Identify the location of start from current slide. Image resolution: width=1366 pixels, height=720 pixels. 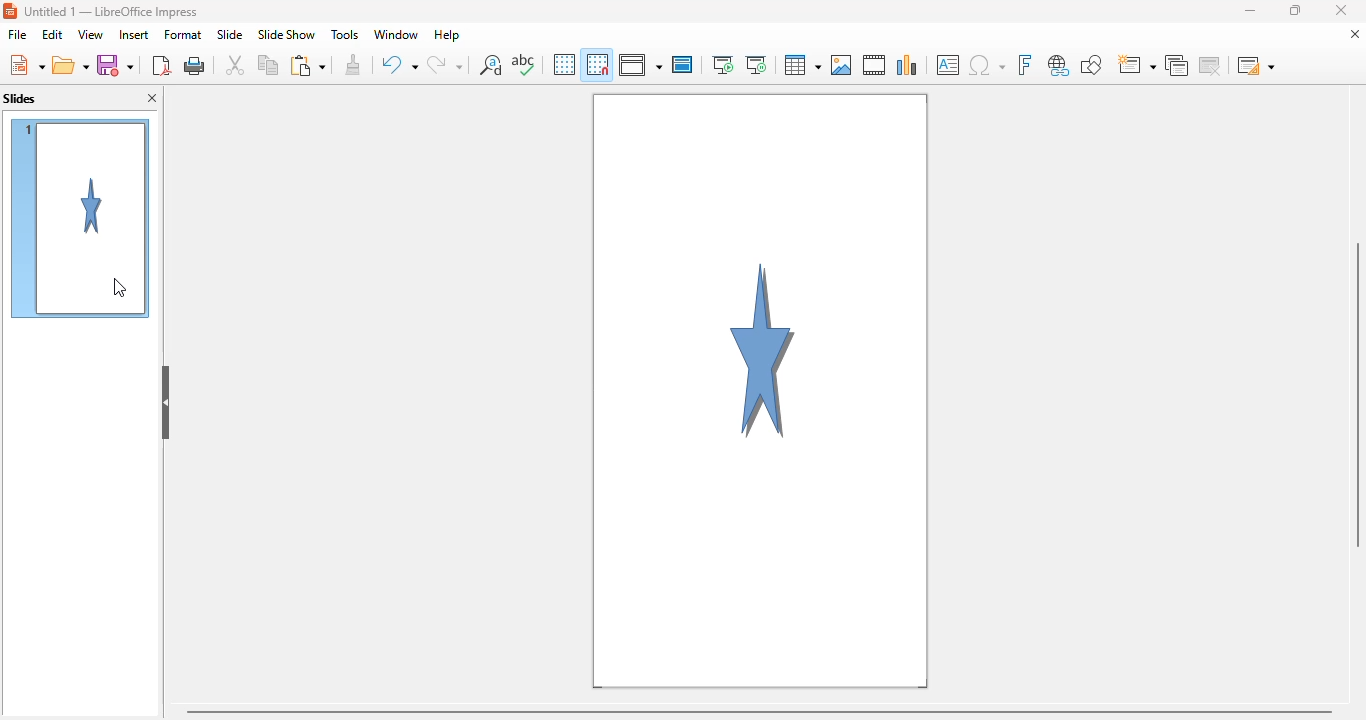
(756, 65).